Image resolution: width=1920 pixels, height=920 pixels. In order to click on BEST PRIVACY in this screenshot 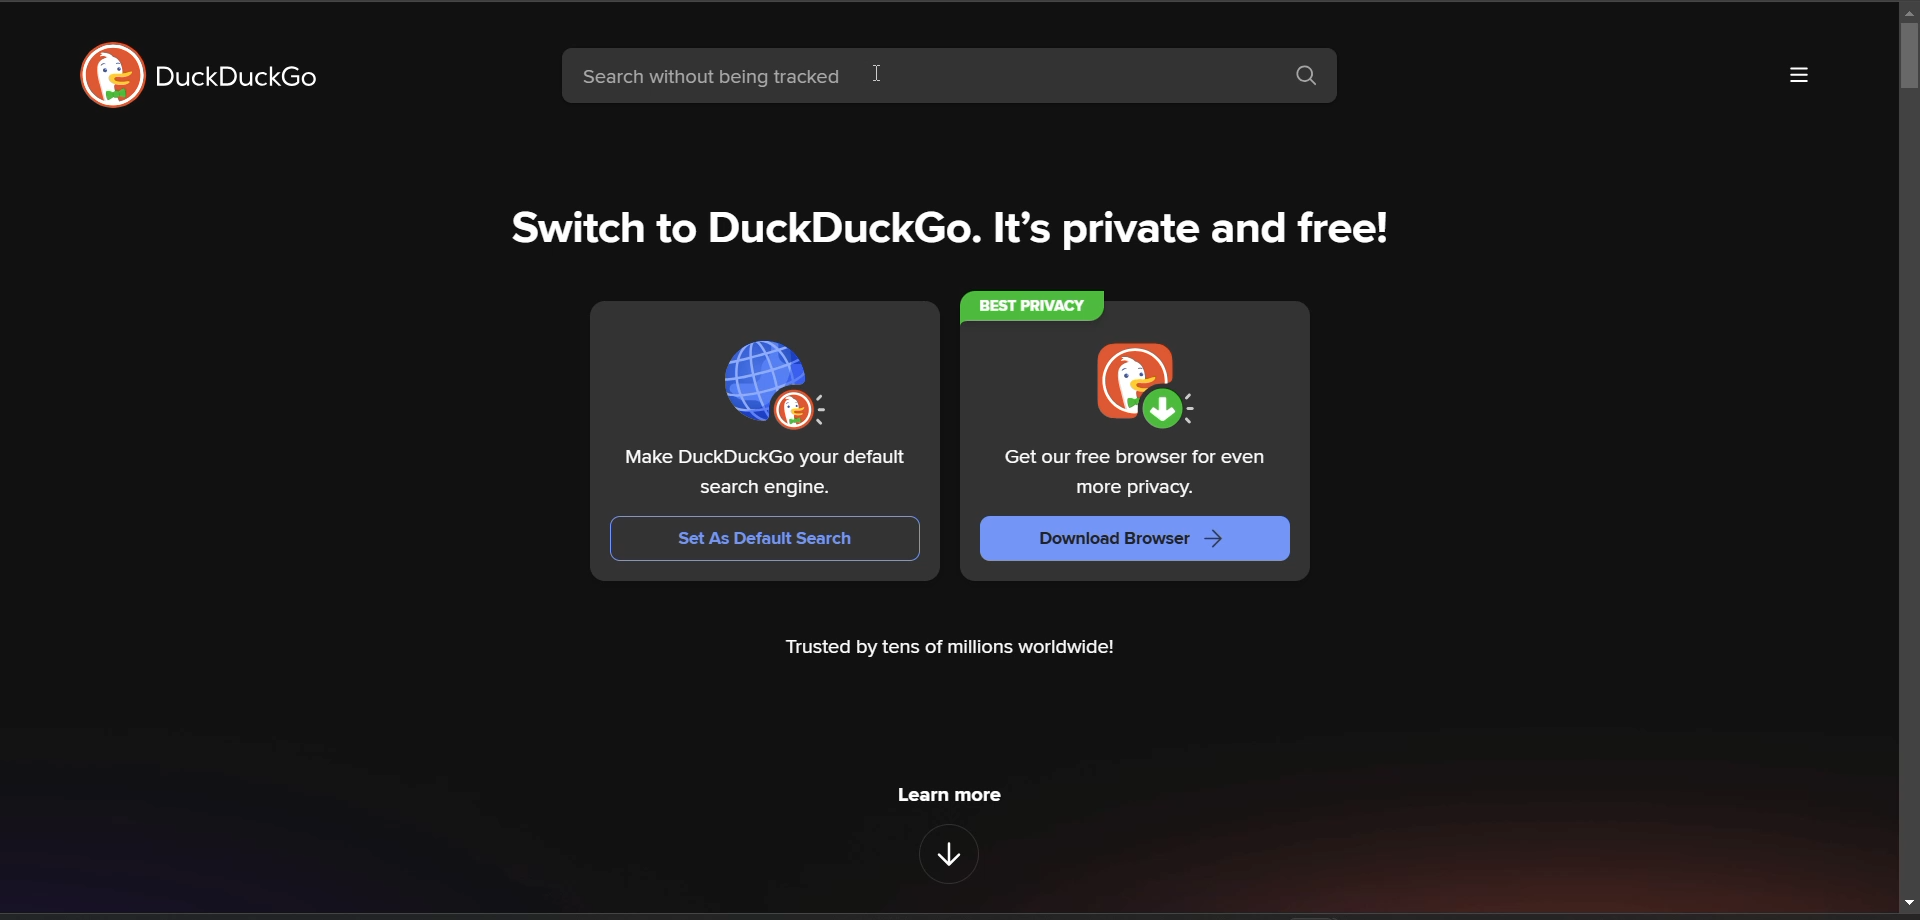, I will do `click(1032, 307)`.